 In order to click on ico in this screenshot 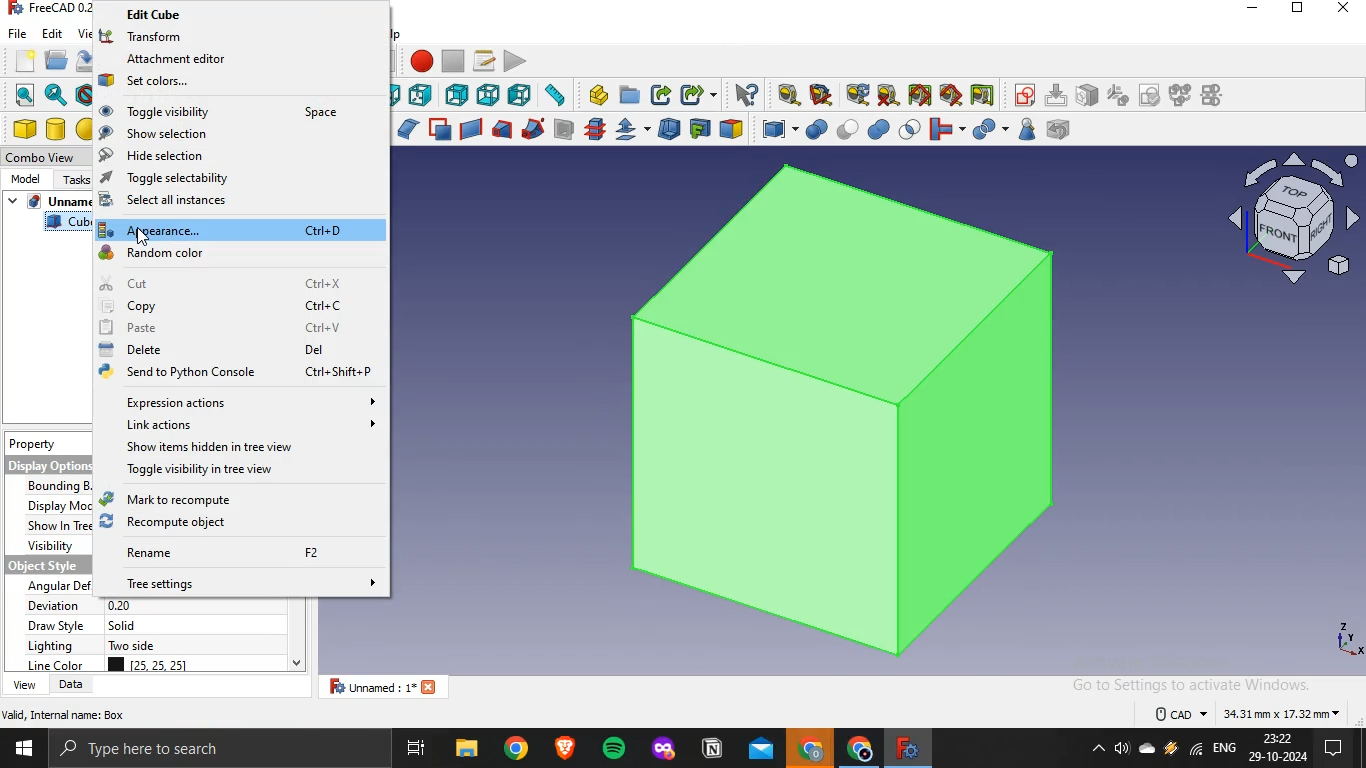, I will do `click(1298, 215)`.